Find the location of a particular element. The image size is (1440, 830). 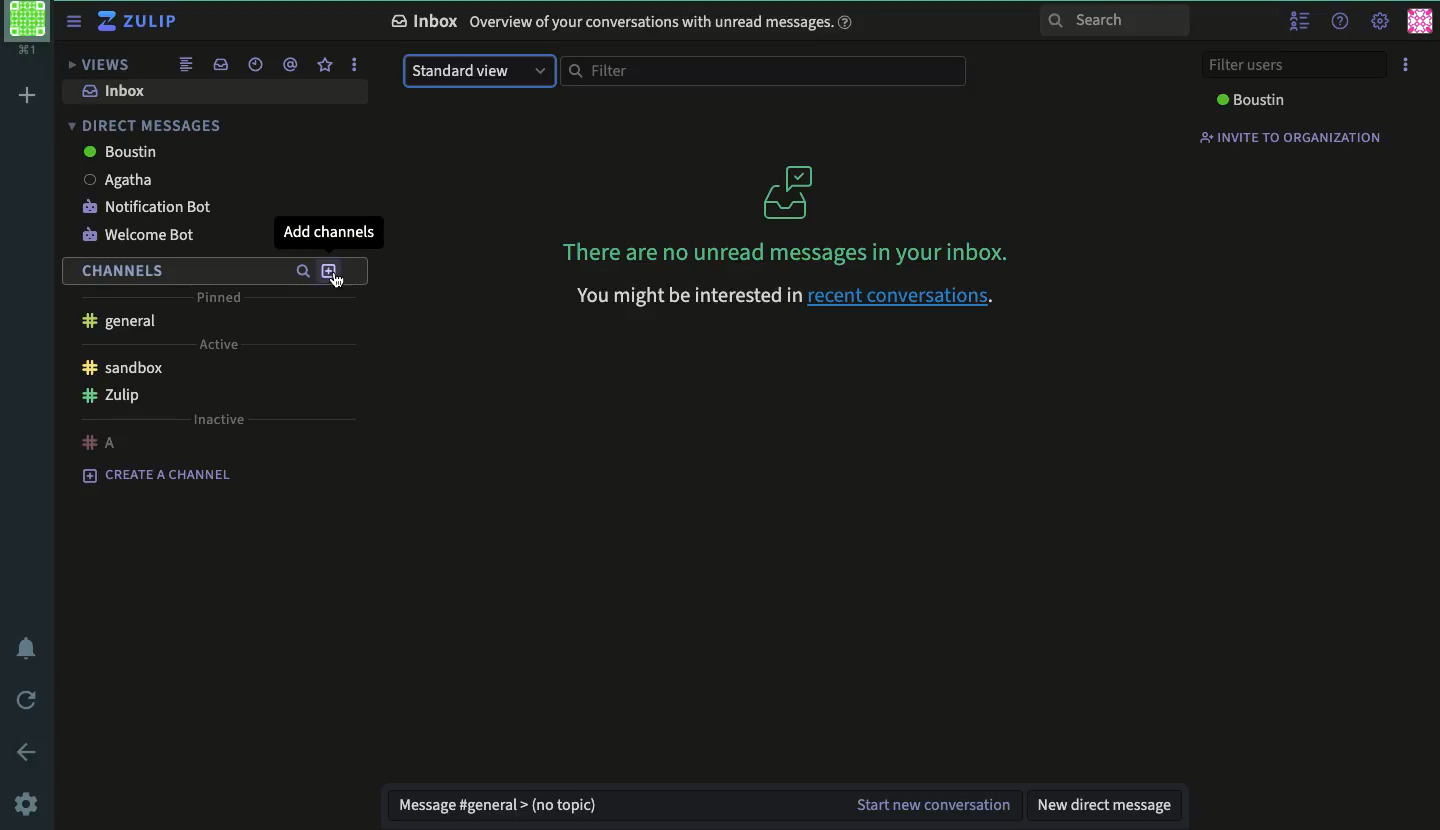

sidebar is located at coordinates (75, 23).